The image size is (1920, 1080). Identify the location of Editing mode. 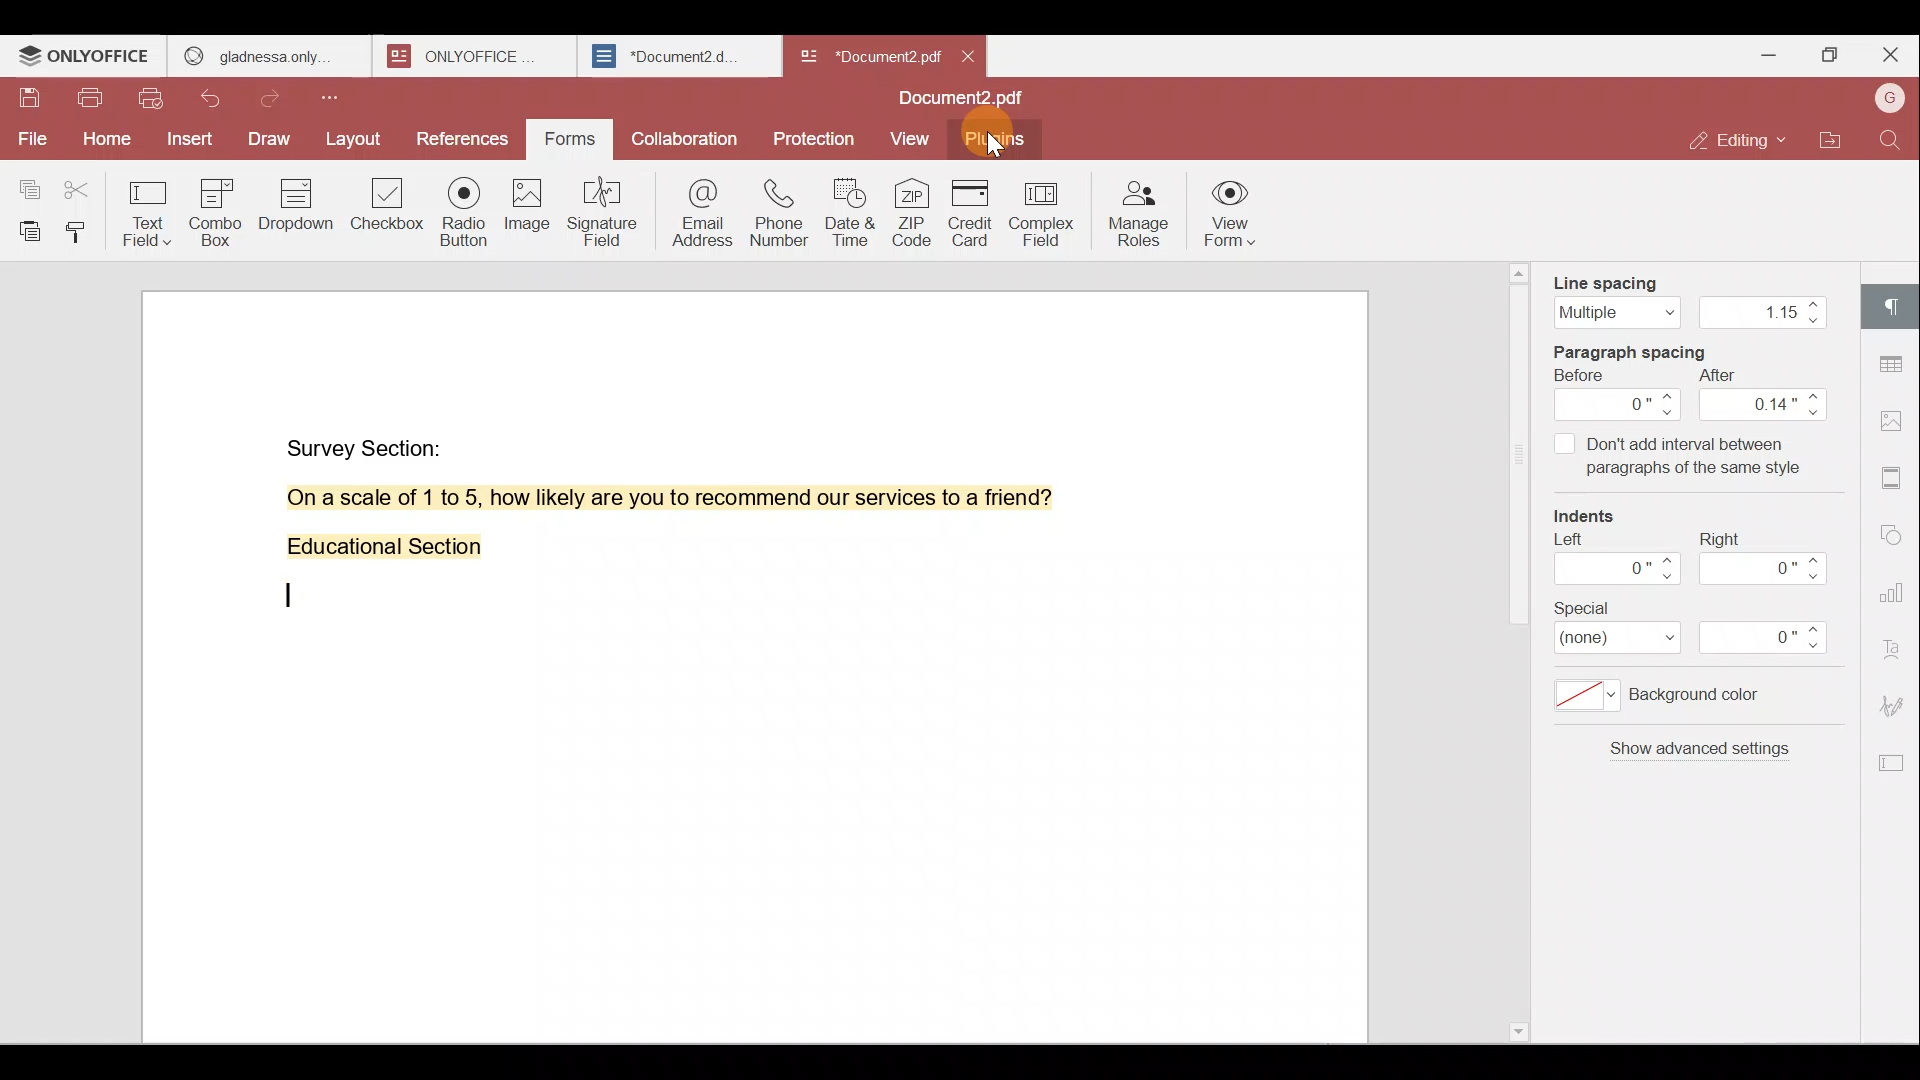
(1741, 140).